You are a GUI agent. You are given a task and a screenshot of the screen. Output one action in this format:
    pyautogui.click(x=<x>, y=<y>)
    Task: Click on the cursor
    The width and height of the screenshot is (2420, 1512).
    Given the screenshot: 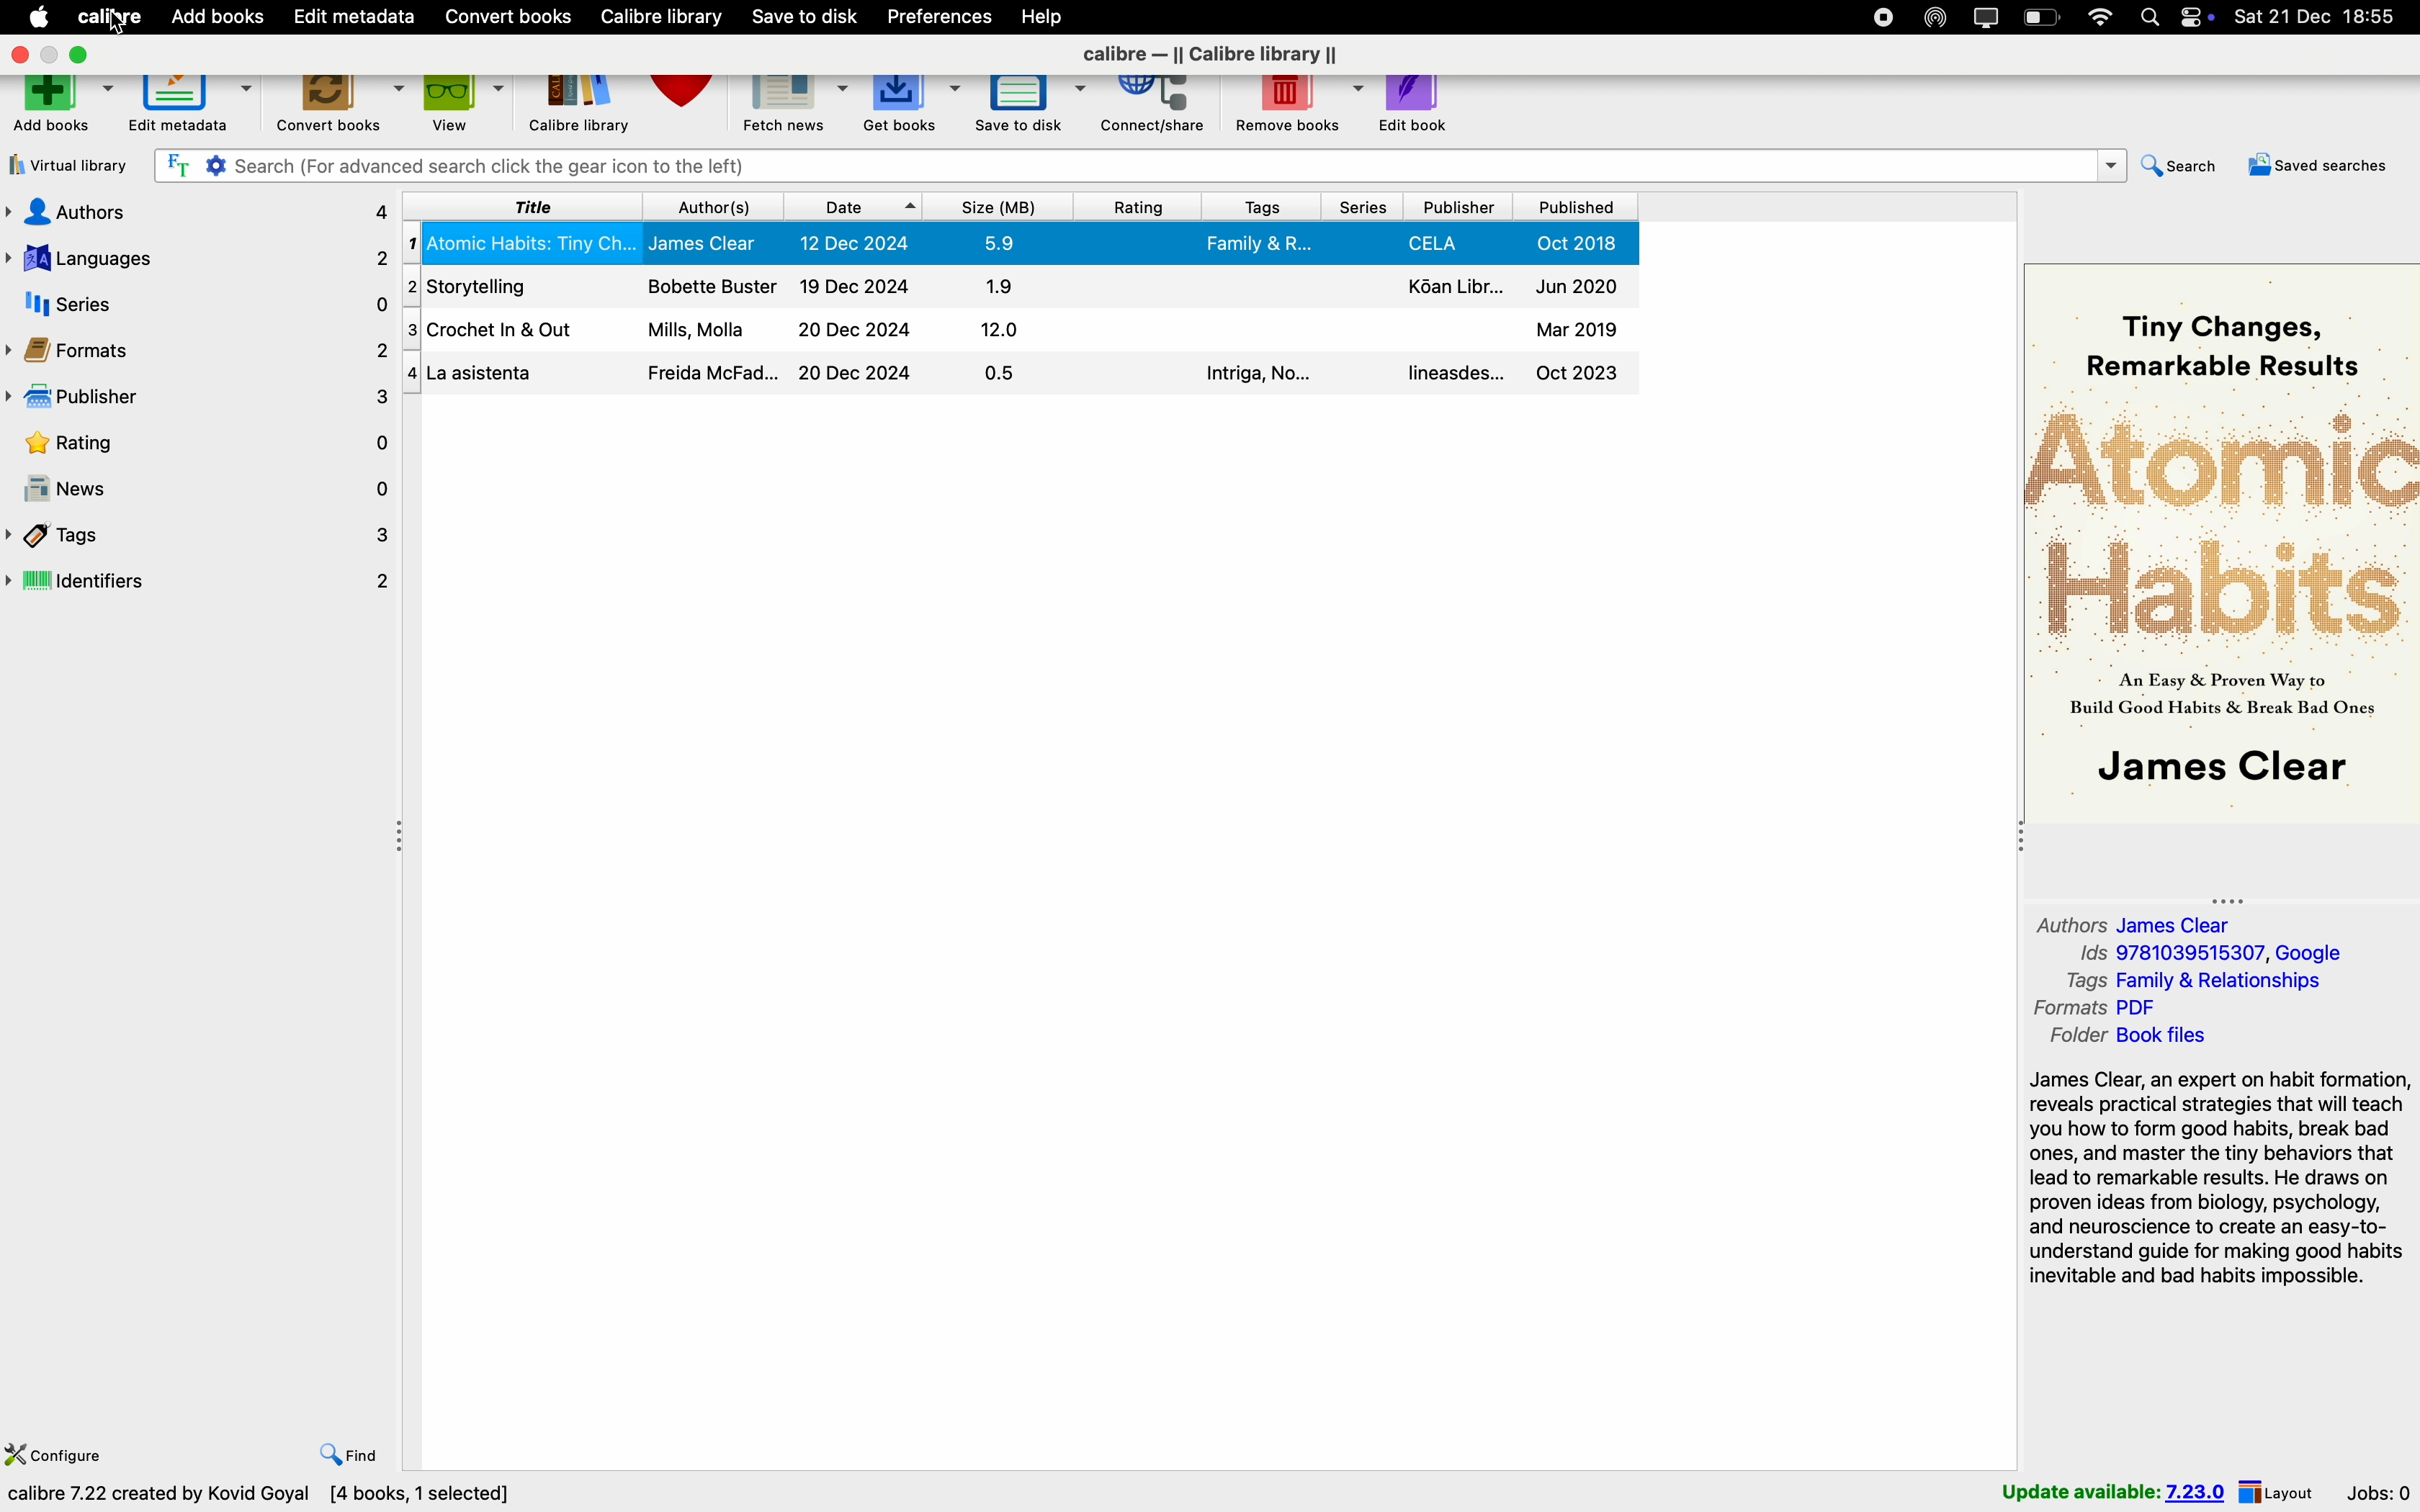 What is the action you would take?
    pyautogui.click(x=123, y=24)
    